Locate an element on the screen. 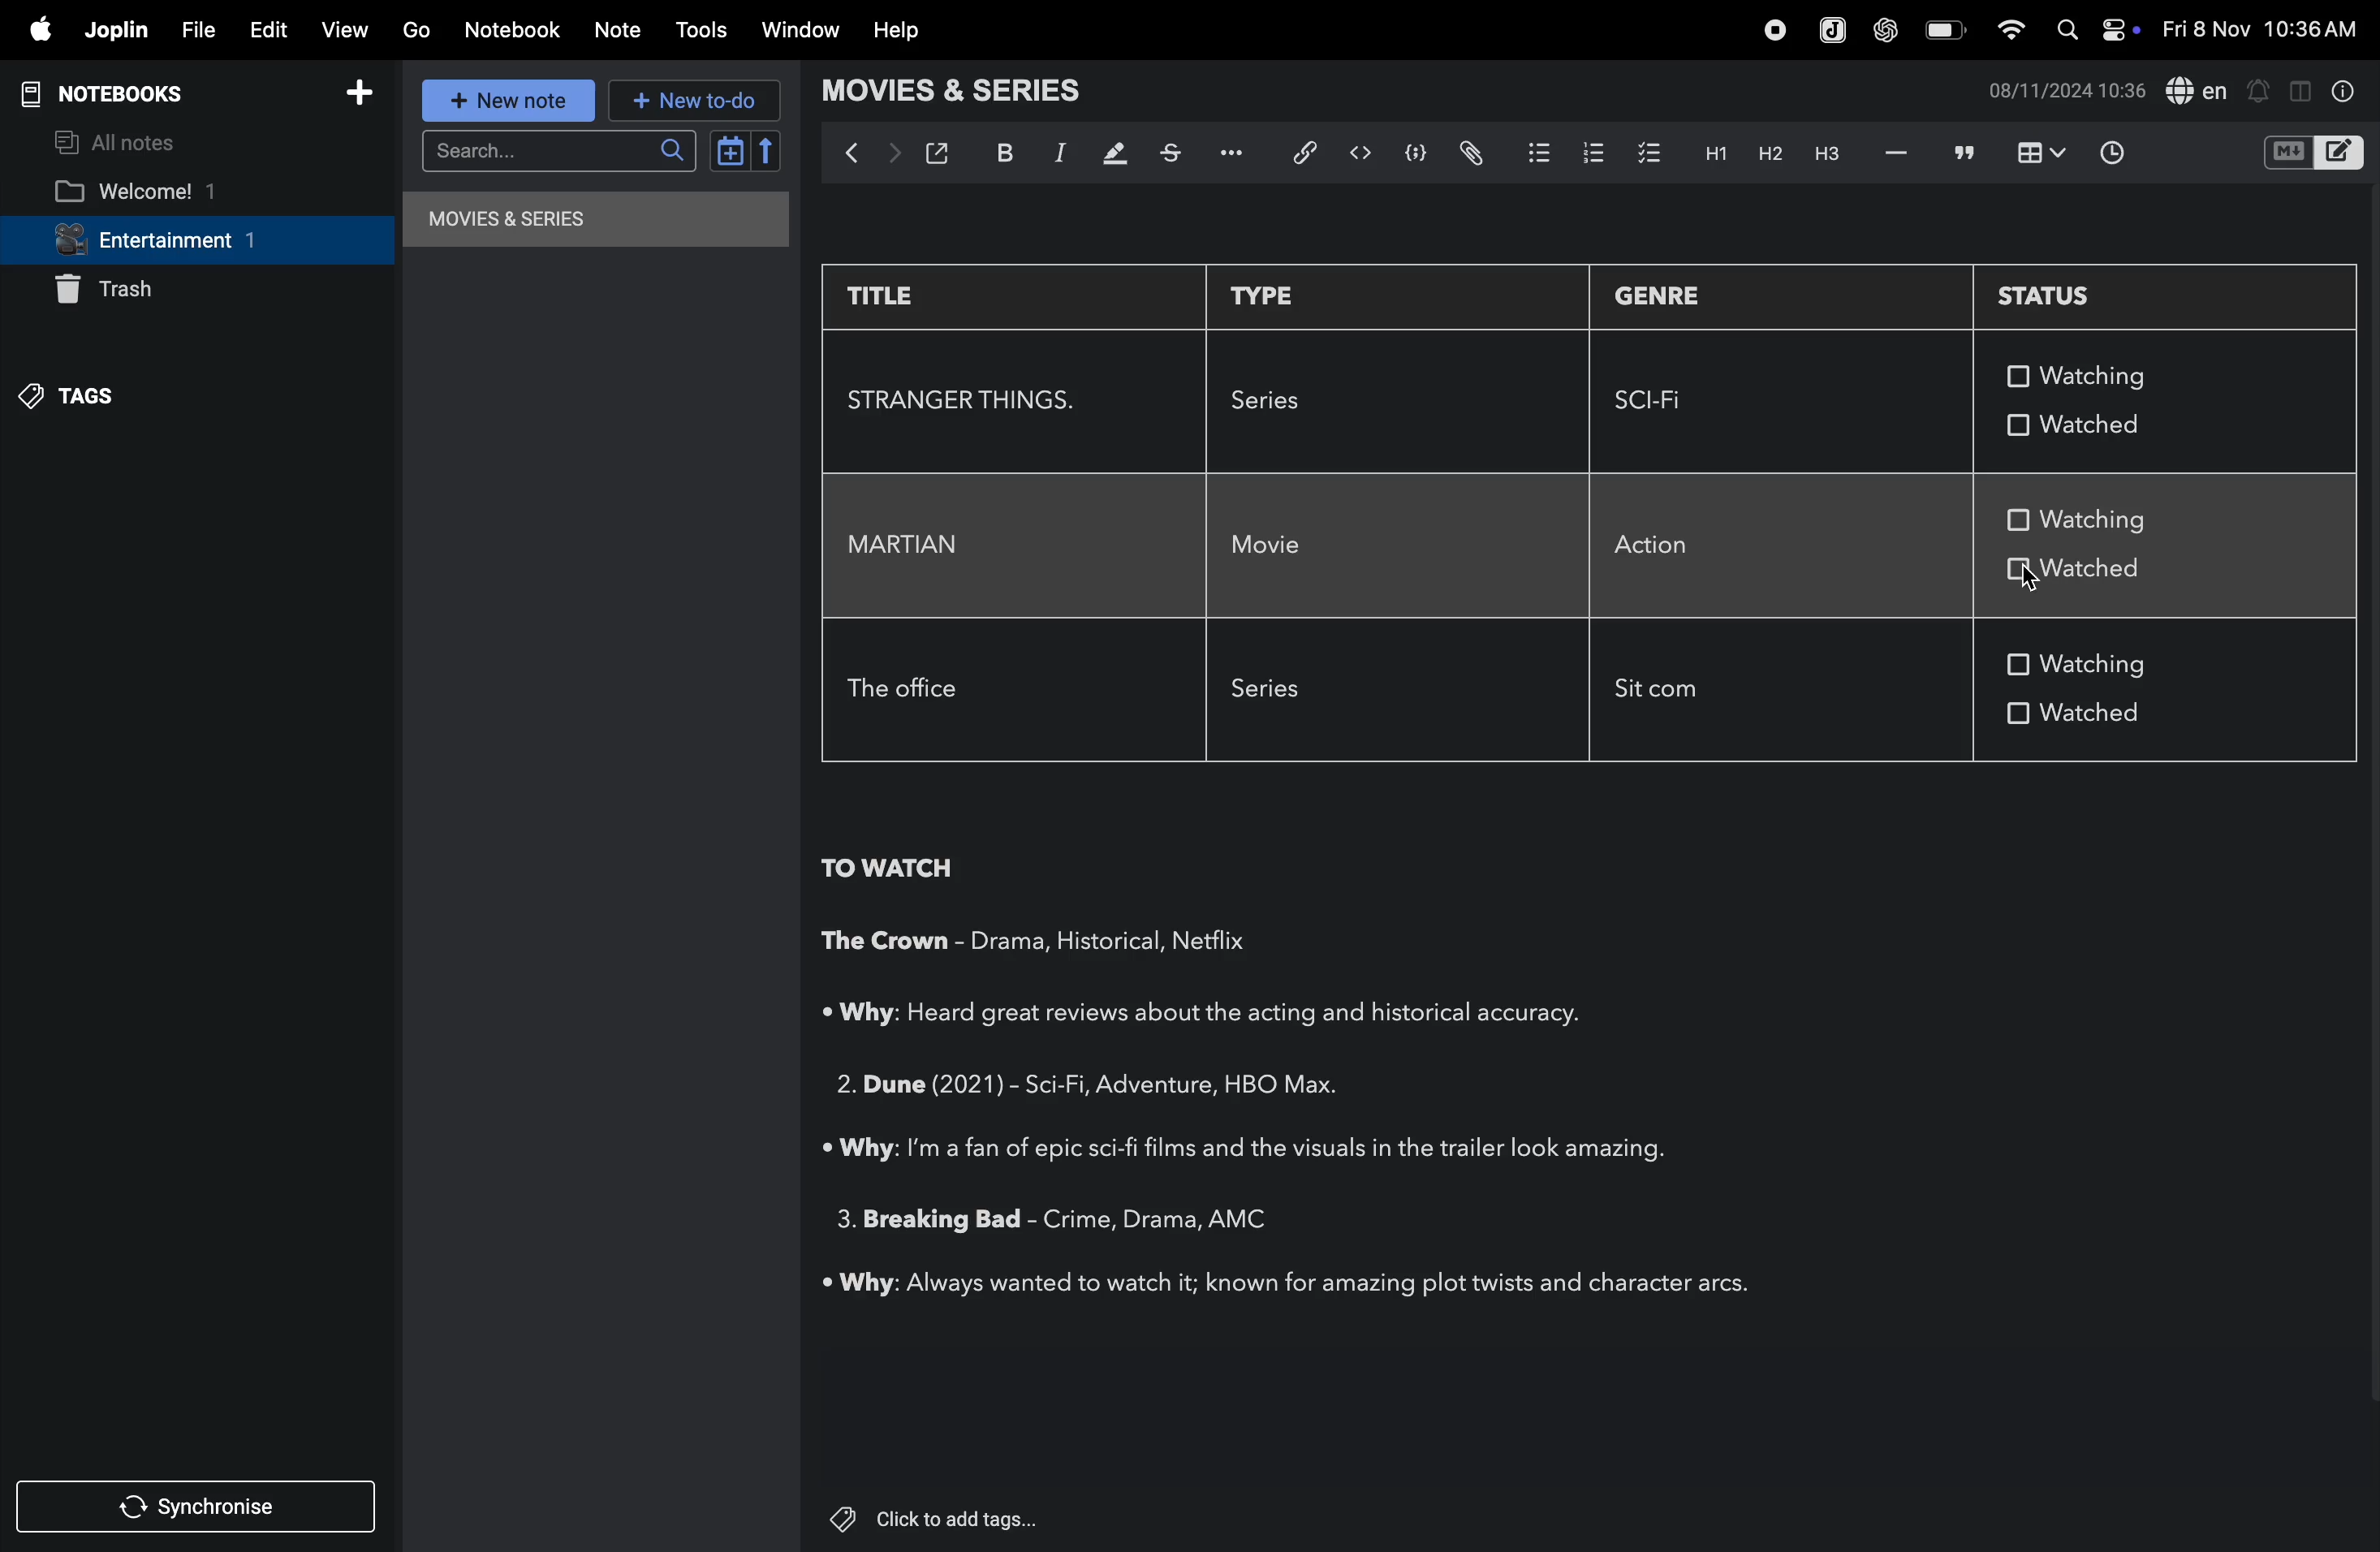 The image size is (2380, 1552). welcome  is located at coordinates (173, 191).